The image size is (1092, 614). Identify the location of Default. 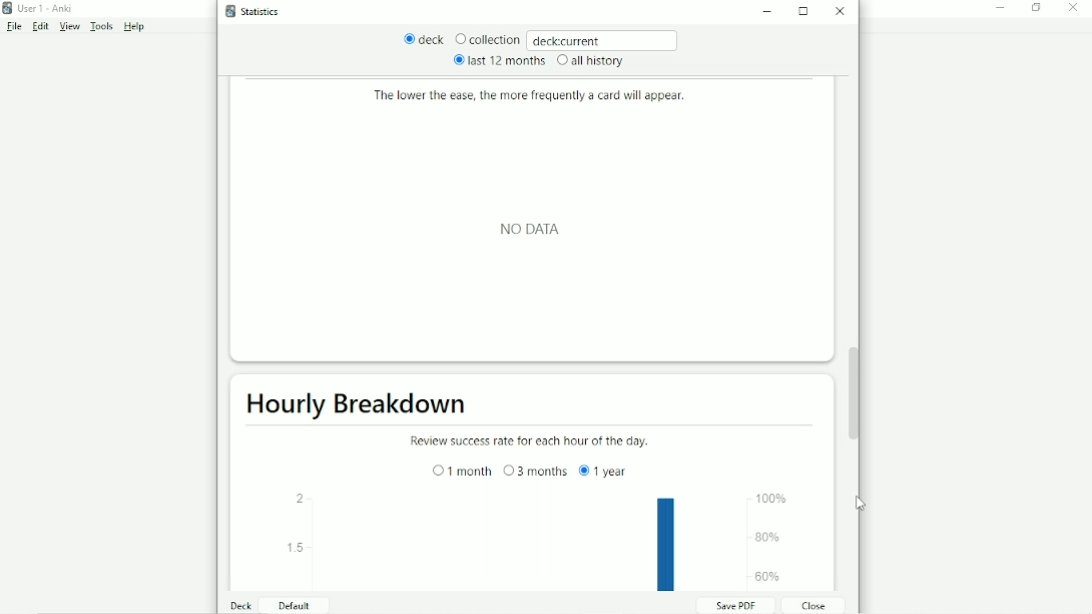
(292, 605).